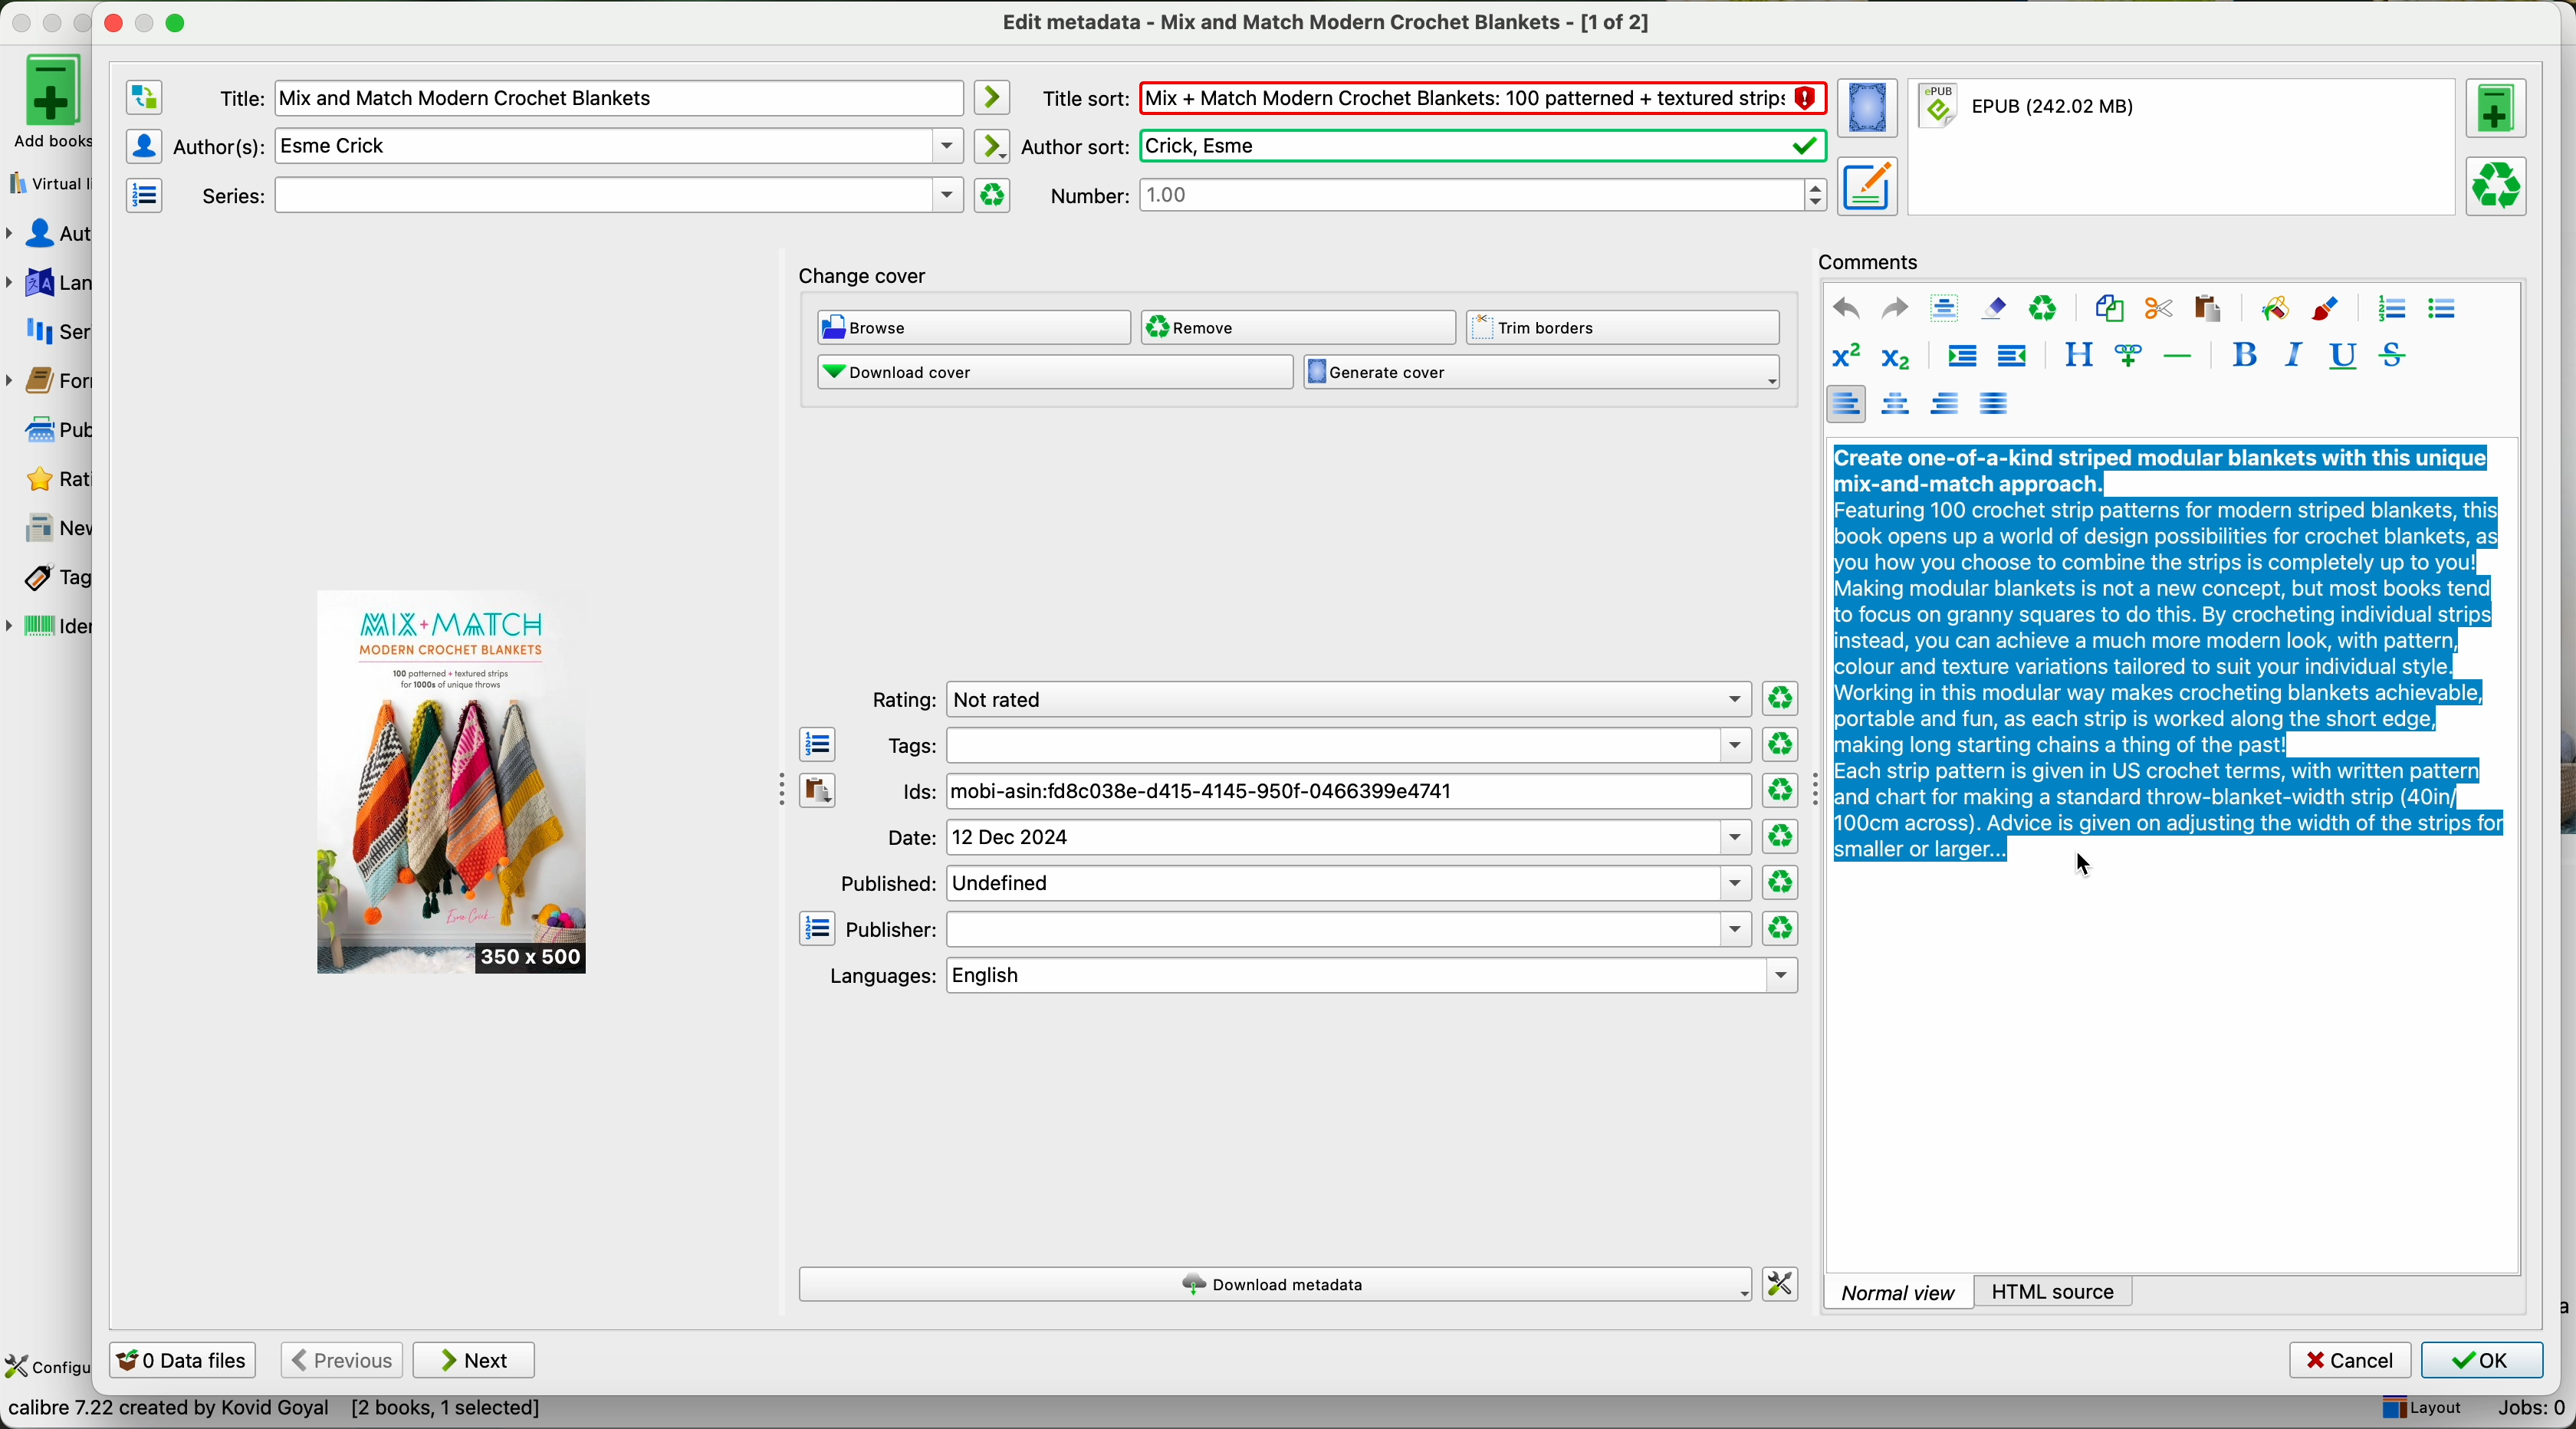  Describe the element at coordinates (2159, 309) in the screenshot. I see `cut` at that location.